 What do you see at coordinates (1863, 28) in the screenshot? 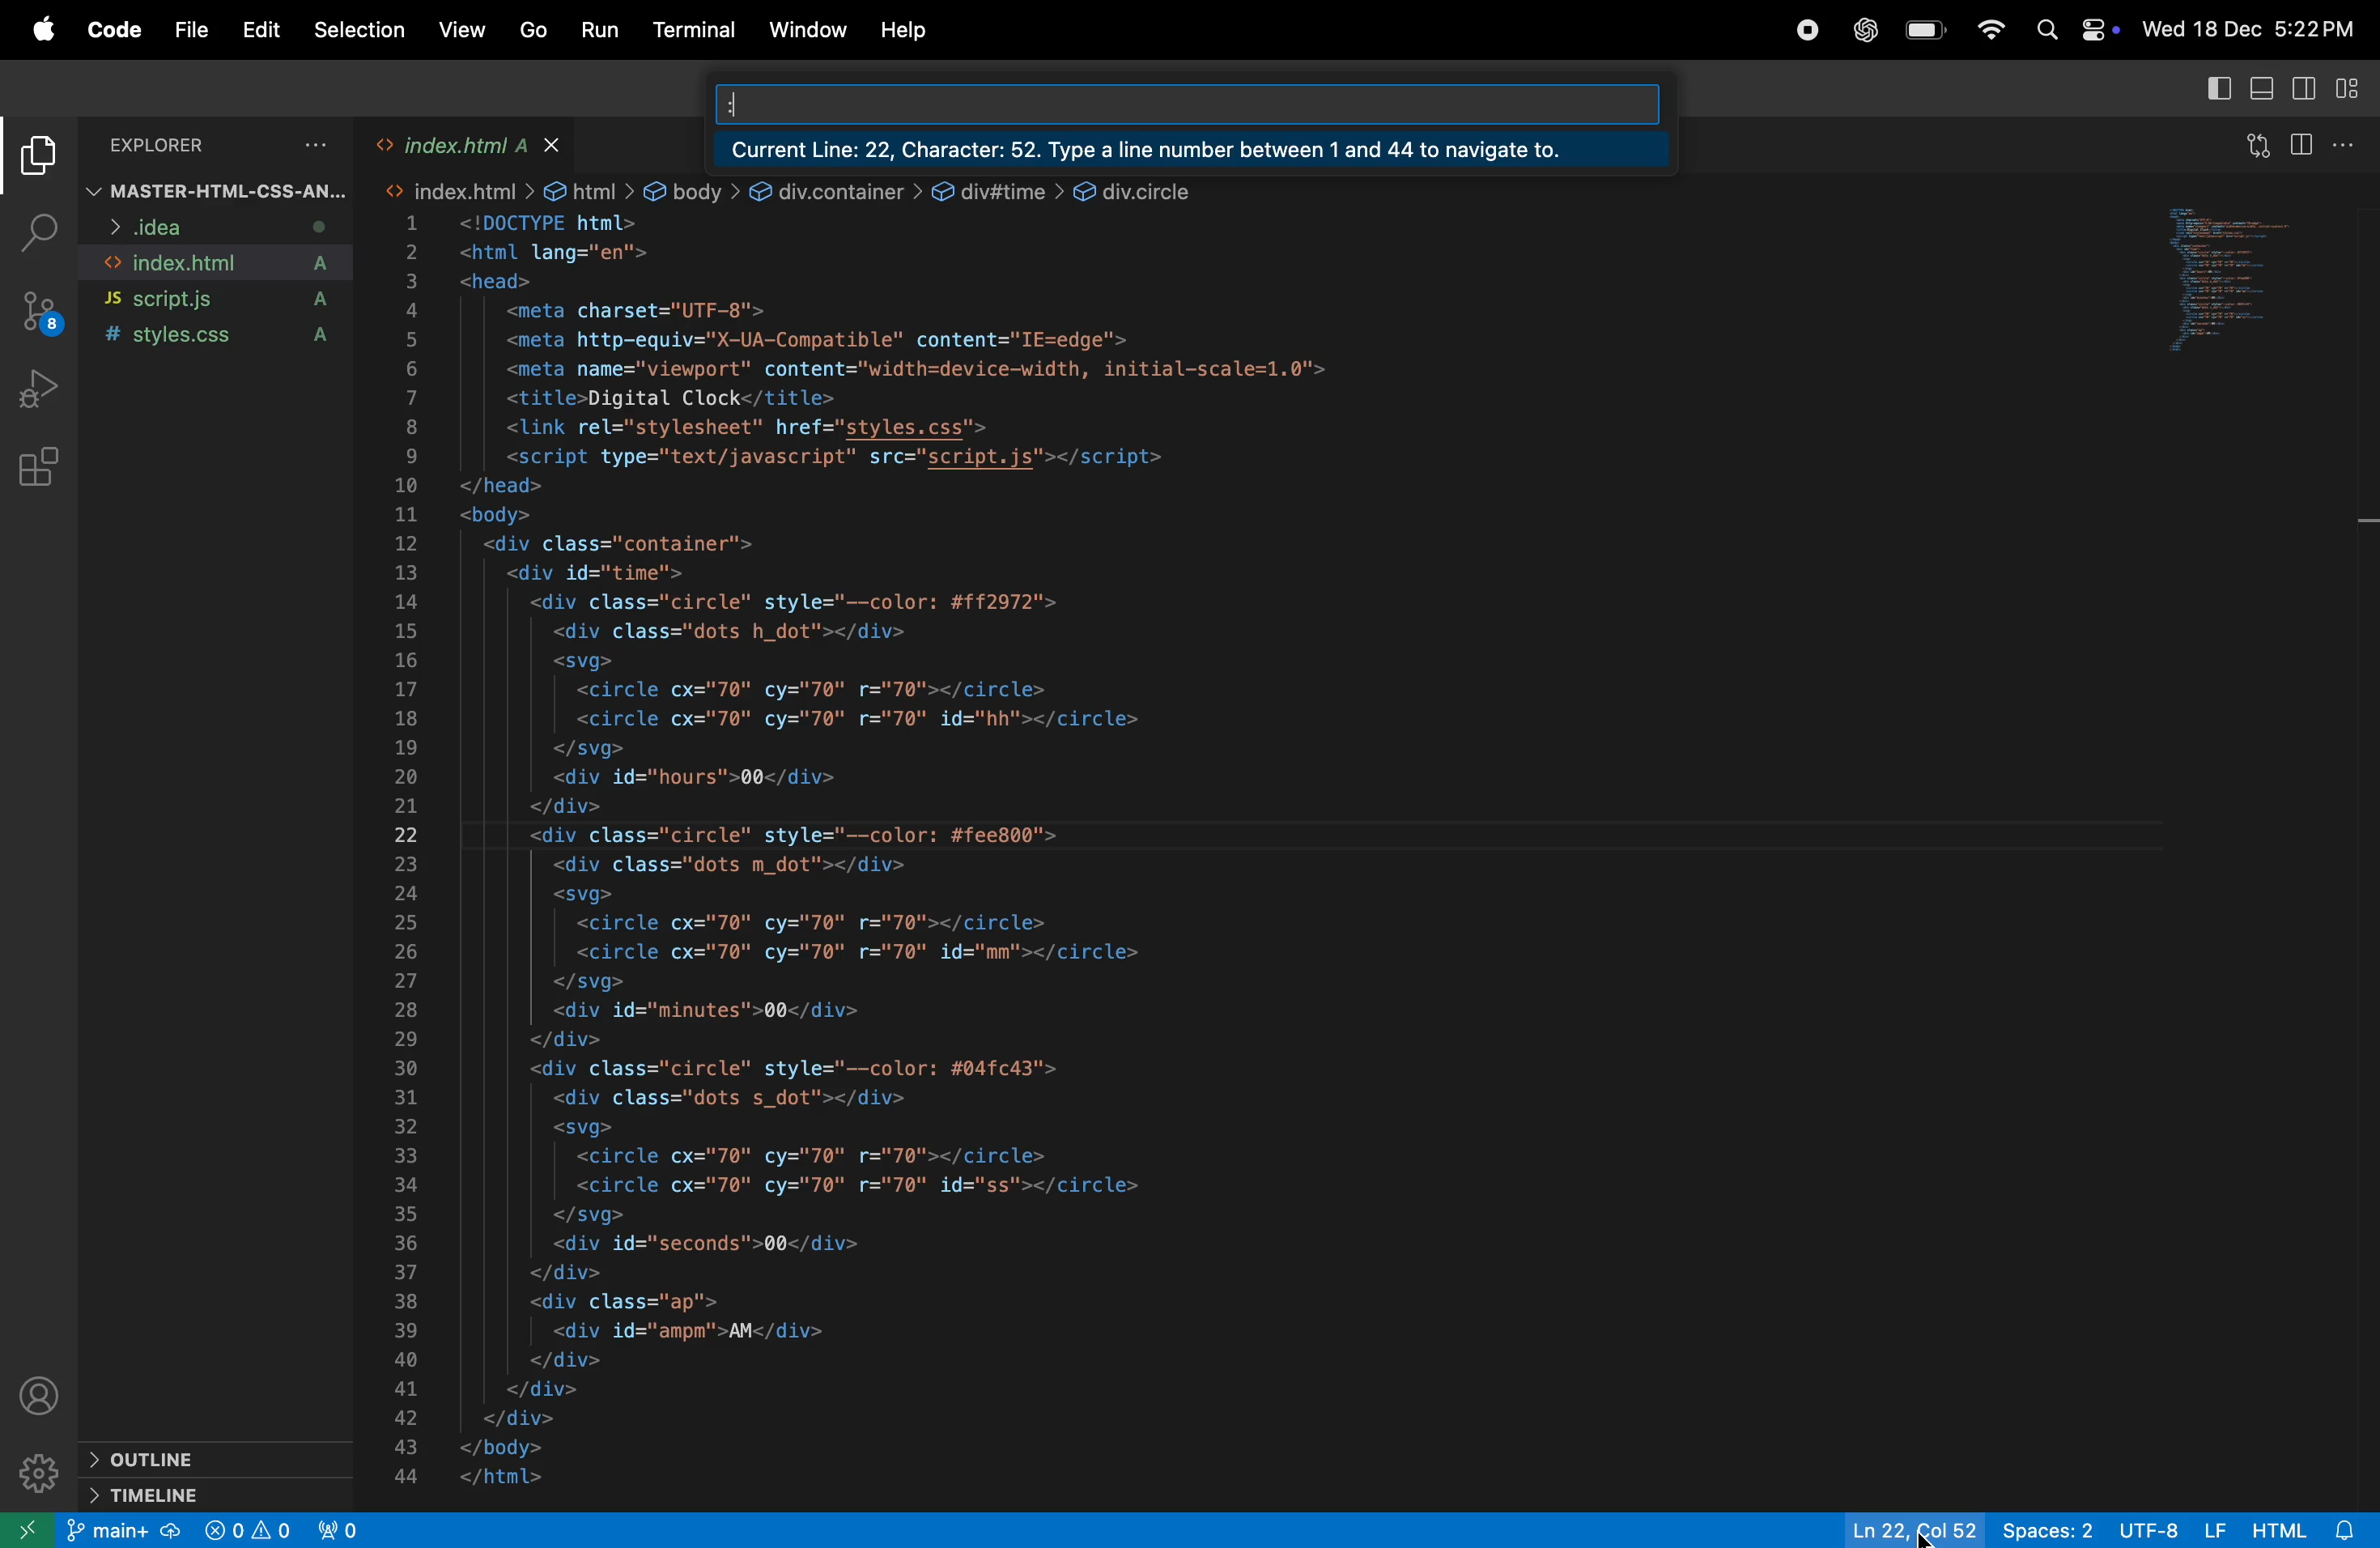
I see `chatgpt` at bounding box center [1863, 28].